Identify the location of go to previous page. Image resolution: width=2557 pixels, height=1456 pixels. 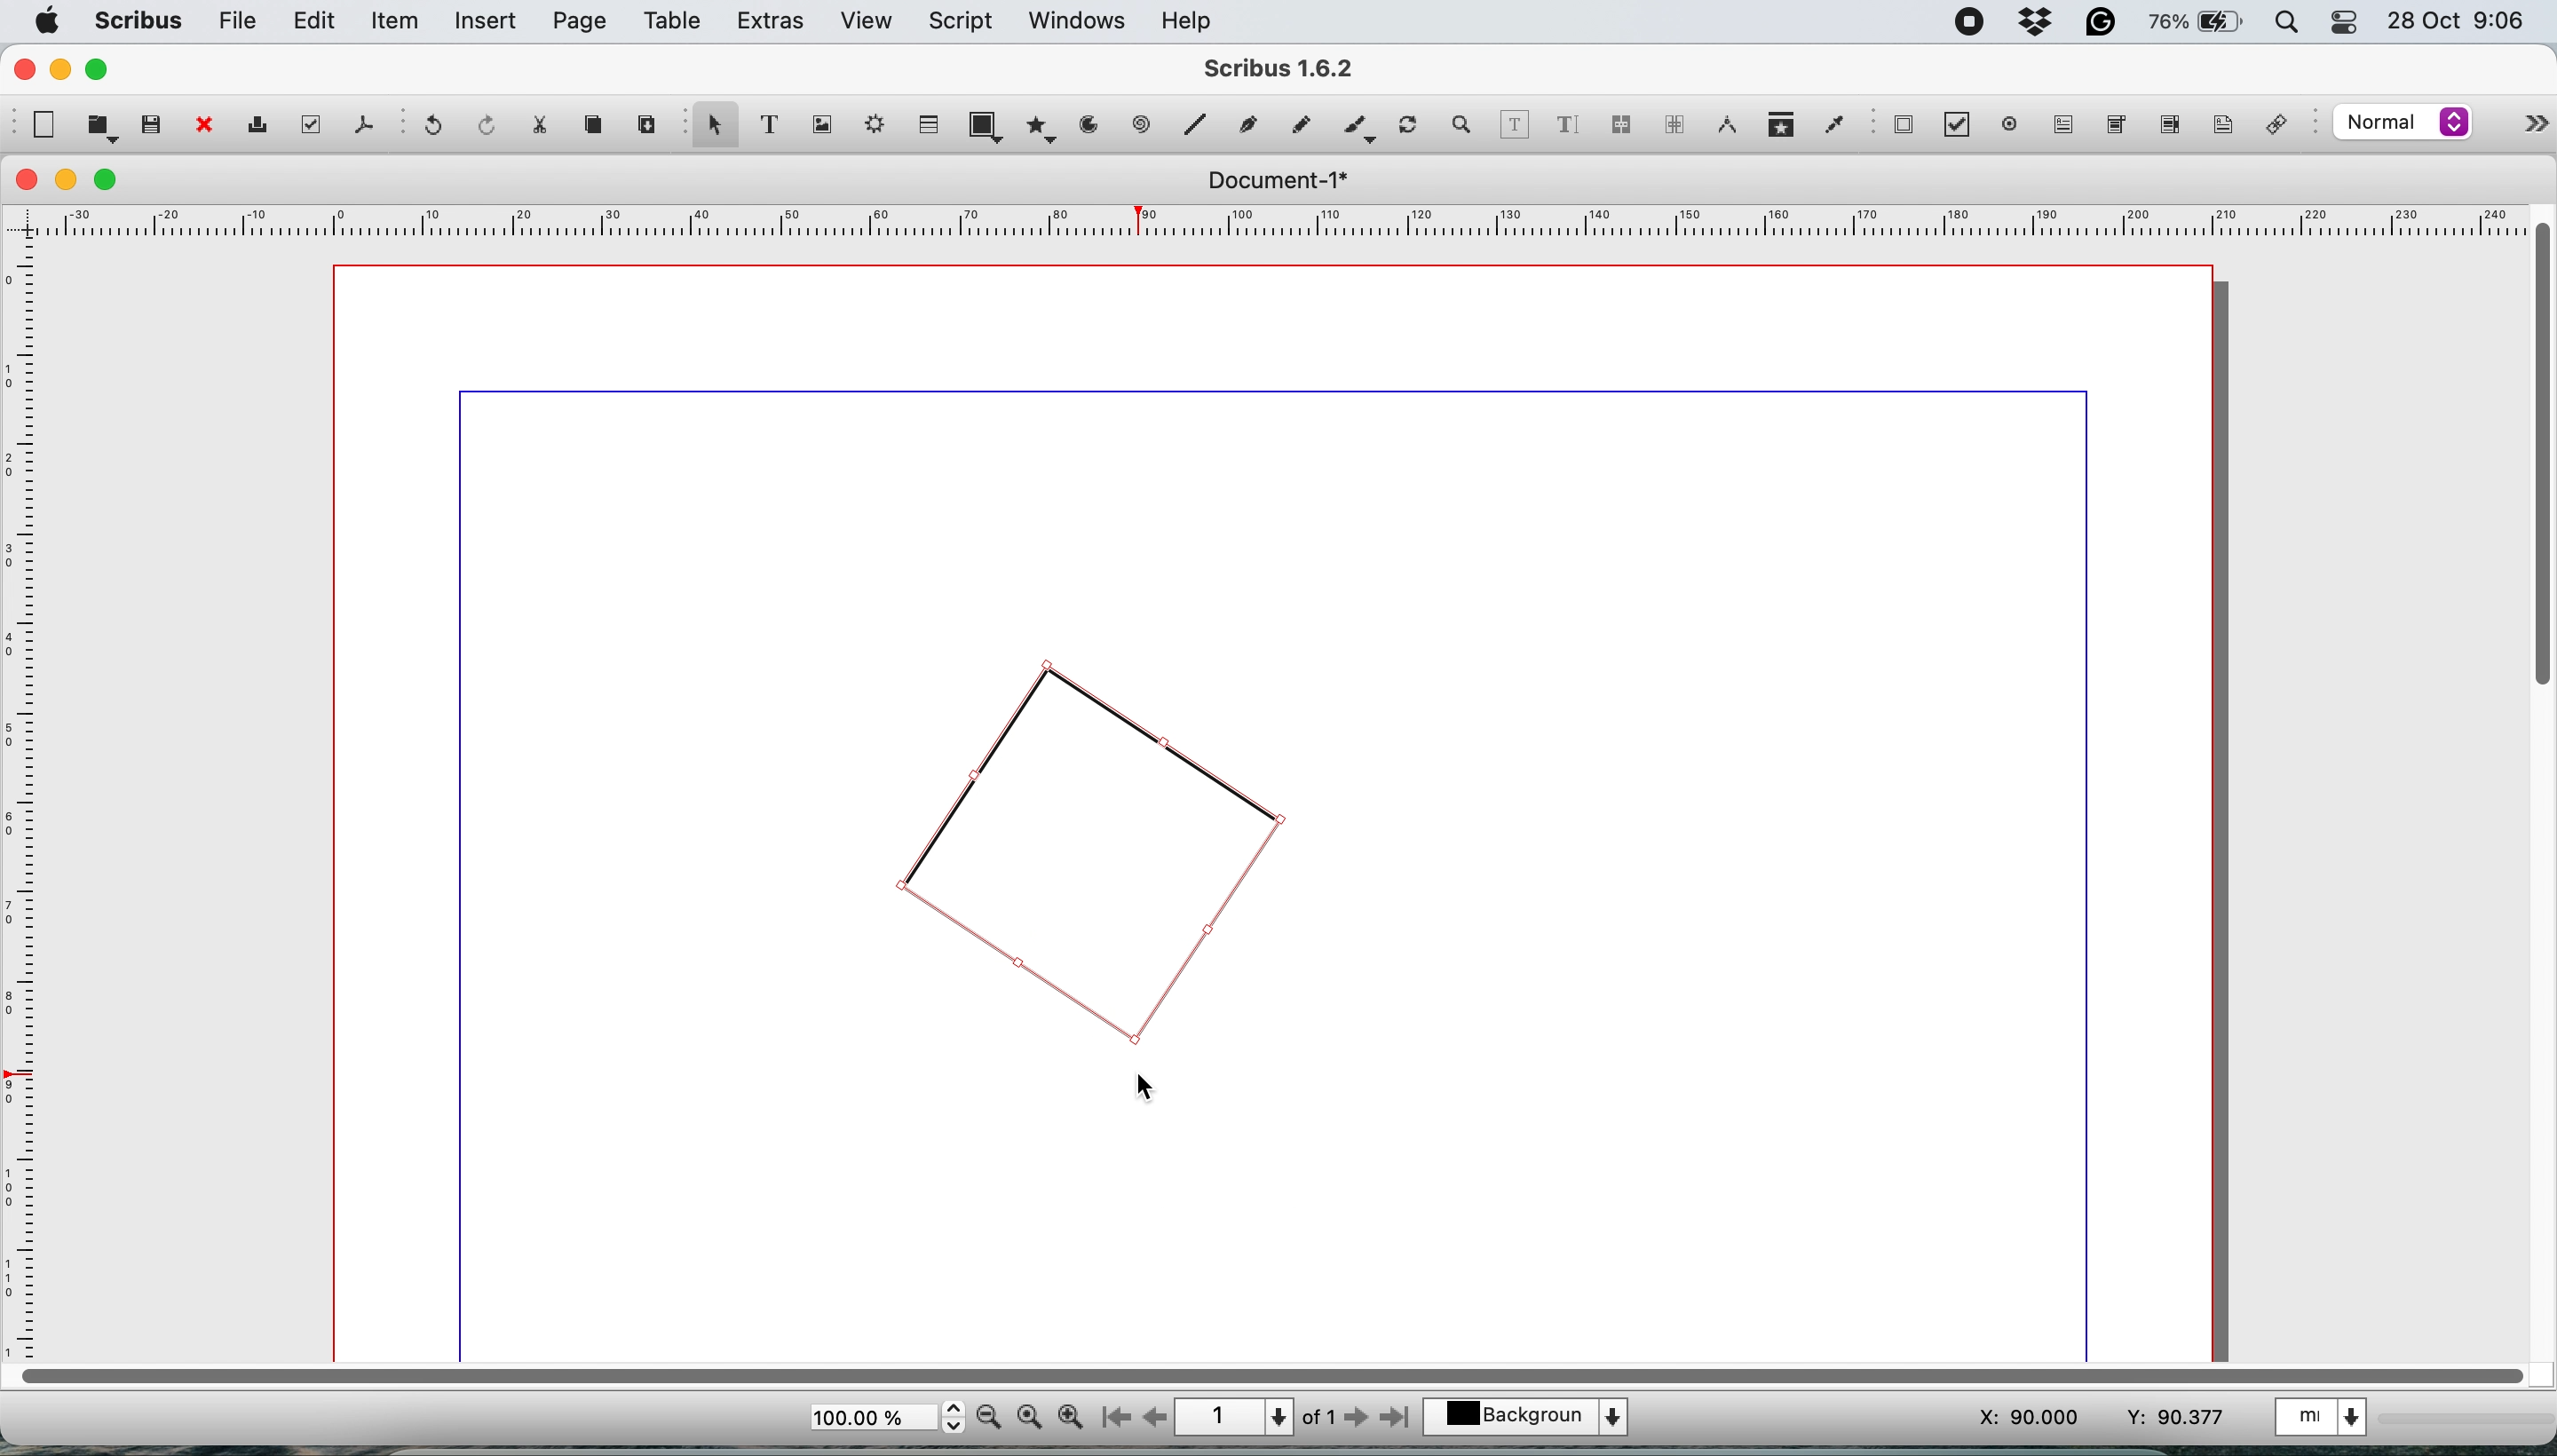
(1155, 1416).